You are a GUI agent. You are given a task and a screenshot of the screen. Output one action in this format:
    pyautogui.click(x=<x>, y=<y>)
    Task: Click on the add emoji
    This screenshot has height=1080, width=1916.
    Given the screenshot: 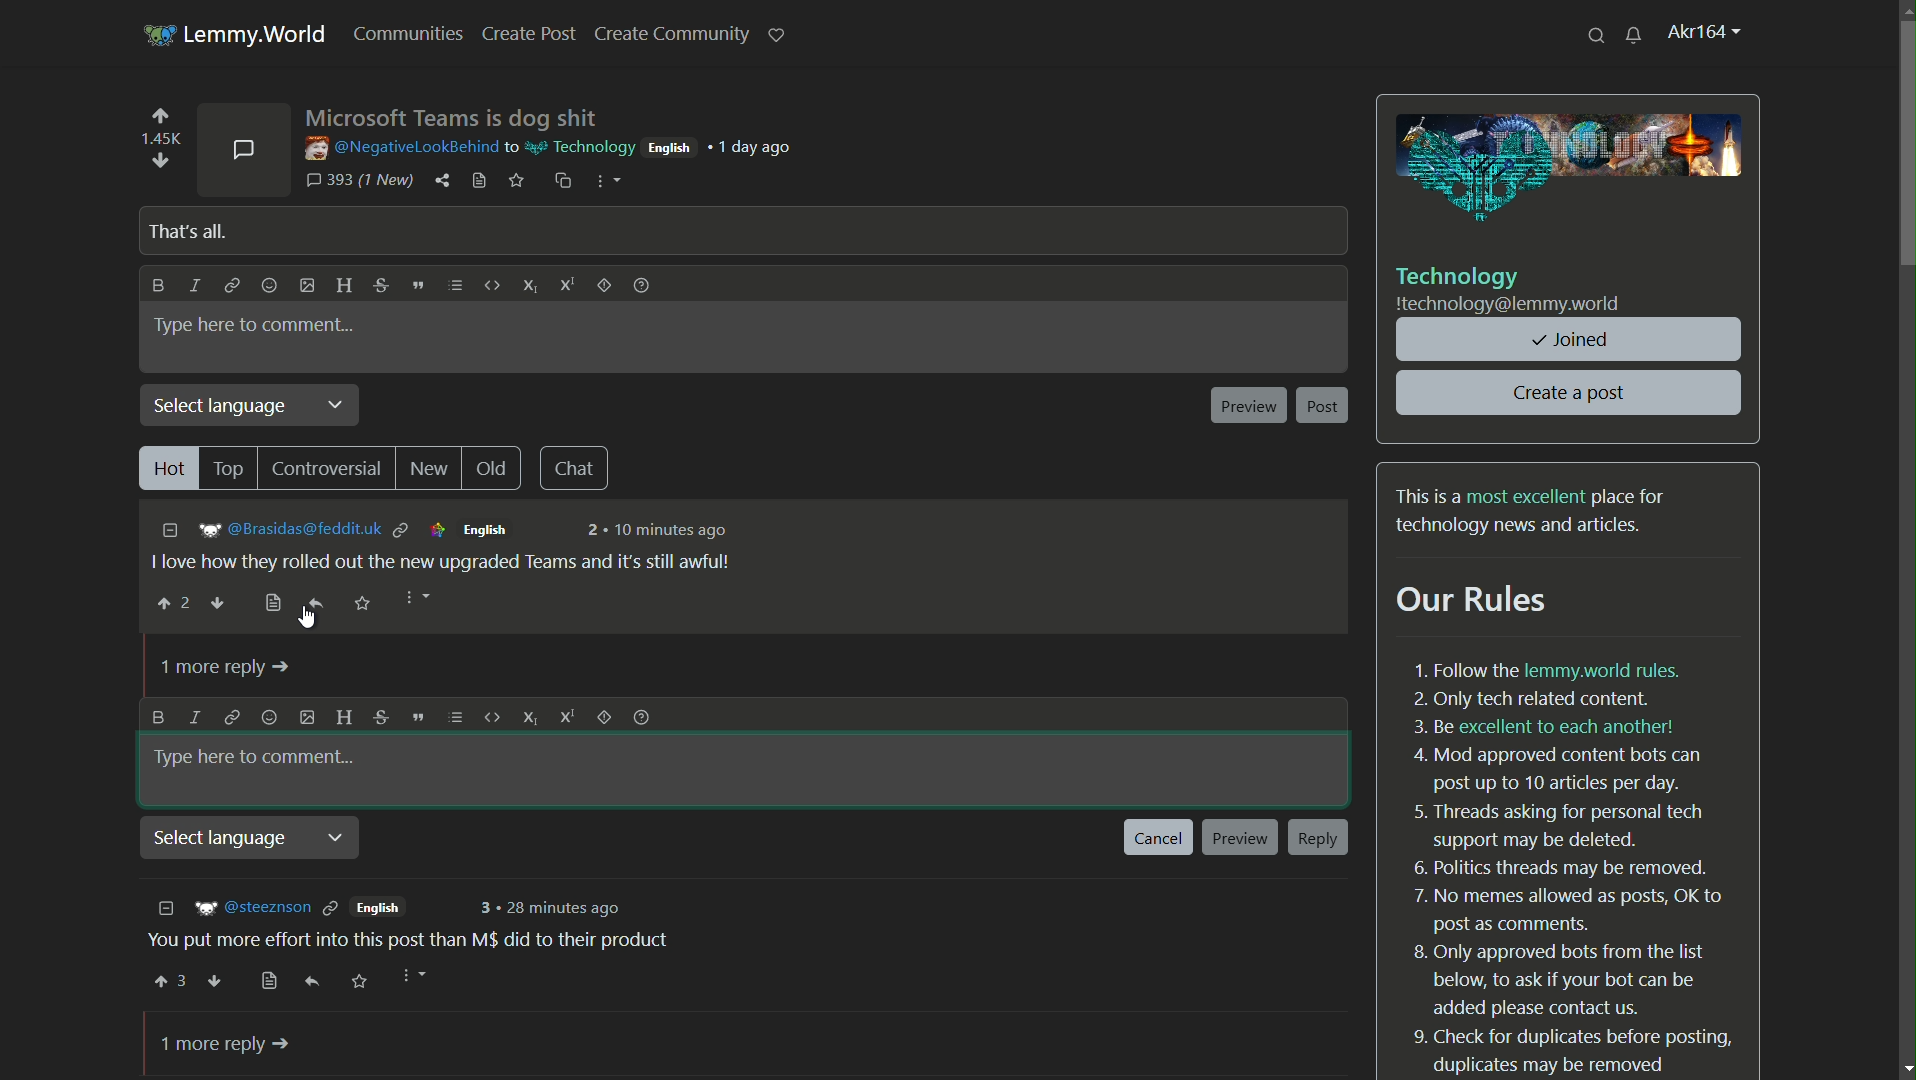 What is the action you would take?
    pyautogui.click(x=269, y=286)
    